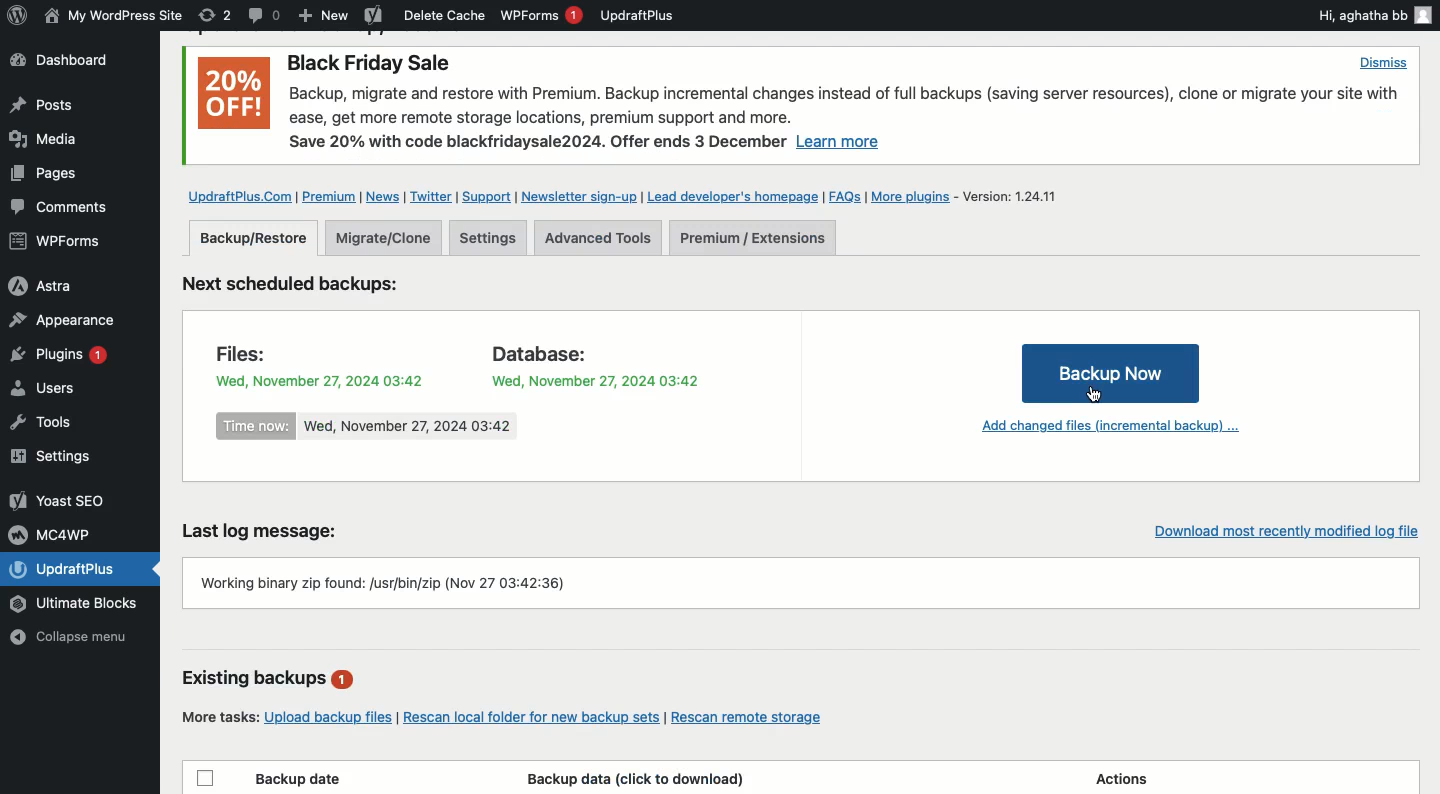  Describe the element at coordinates (217, 716) in the screenshot. I see `More tasks:` at that location.